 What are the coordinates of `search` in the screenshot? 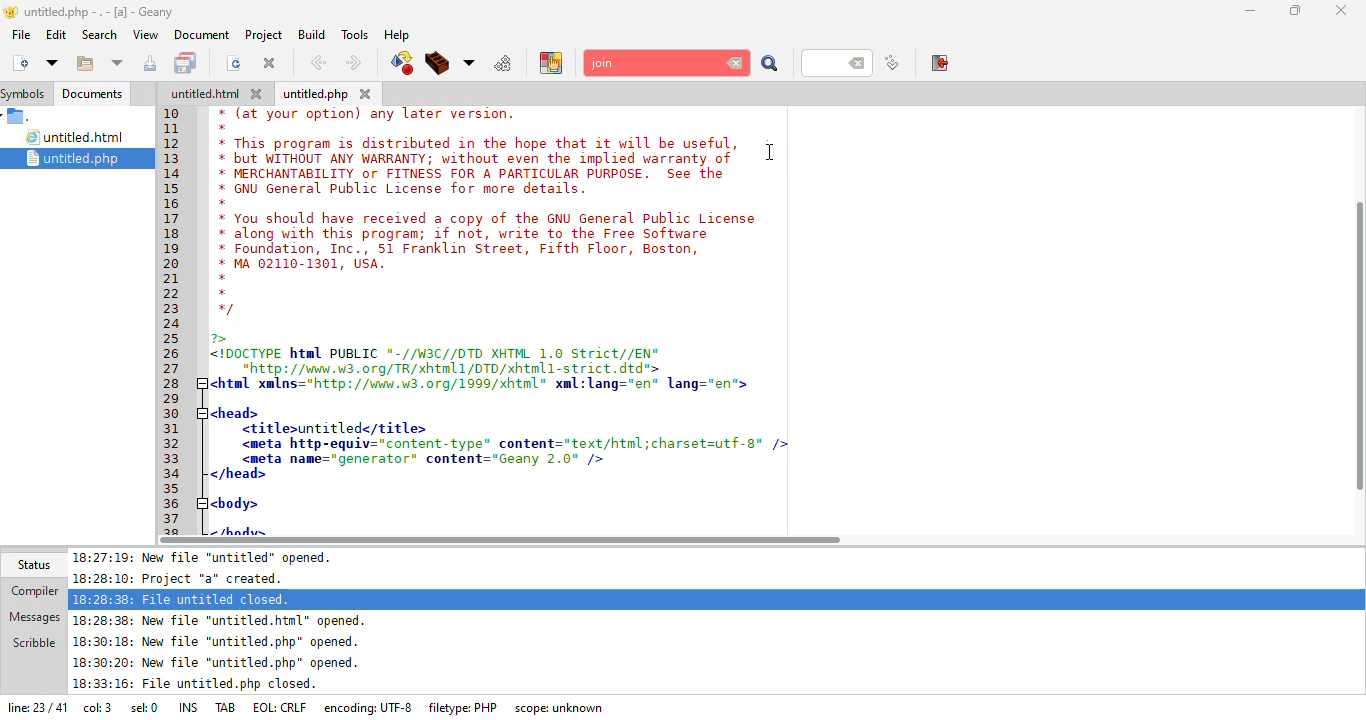 It's located at (770, 65).